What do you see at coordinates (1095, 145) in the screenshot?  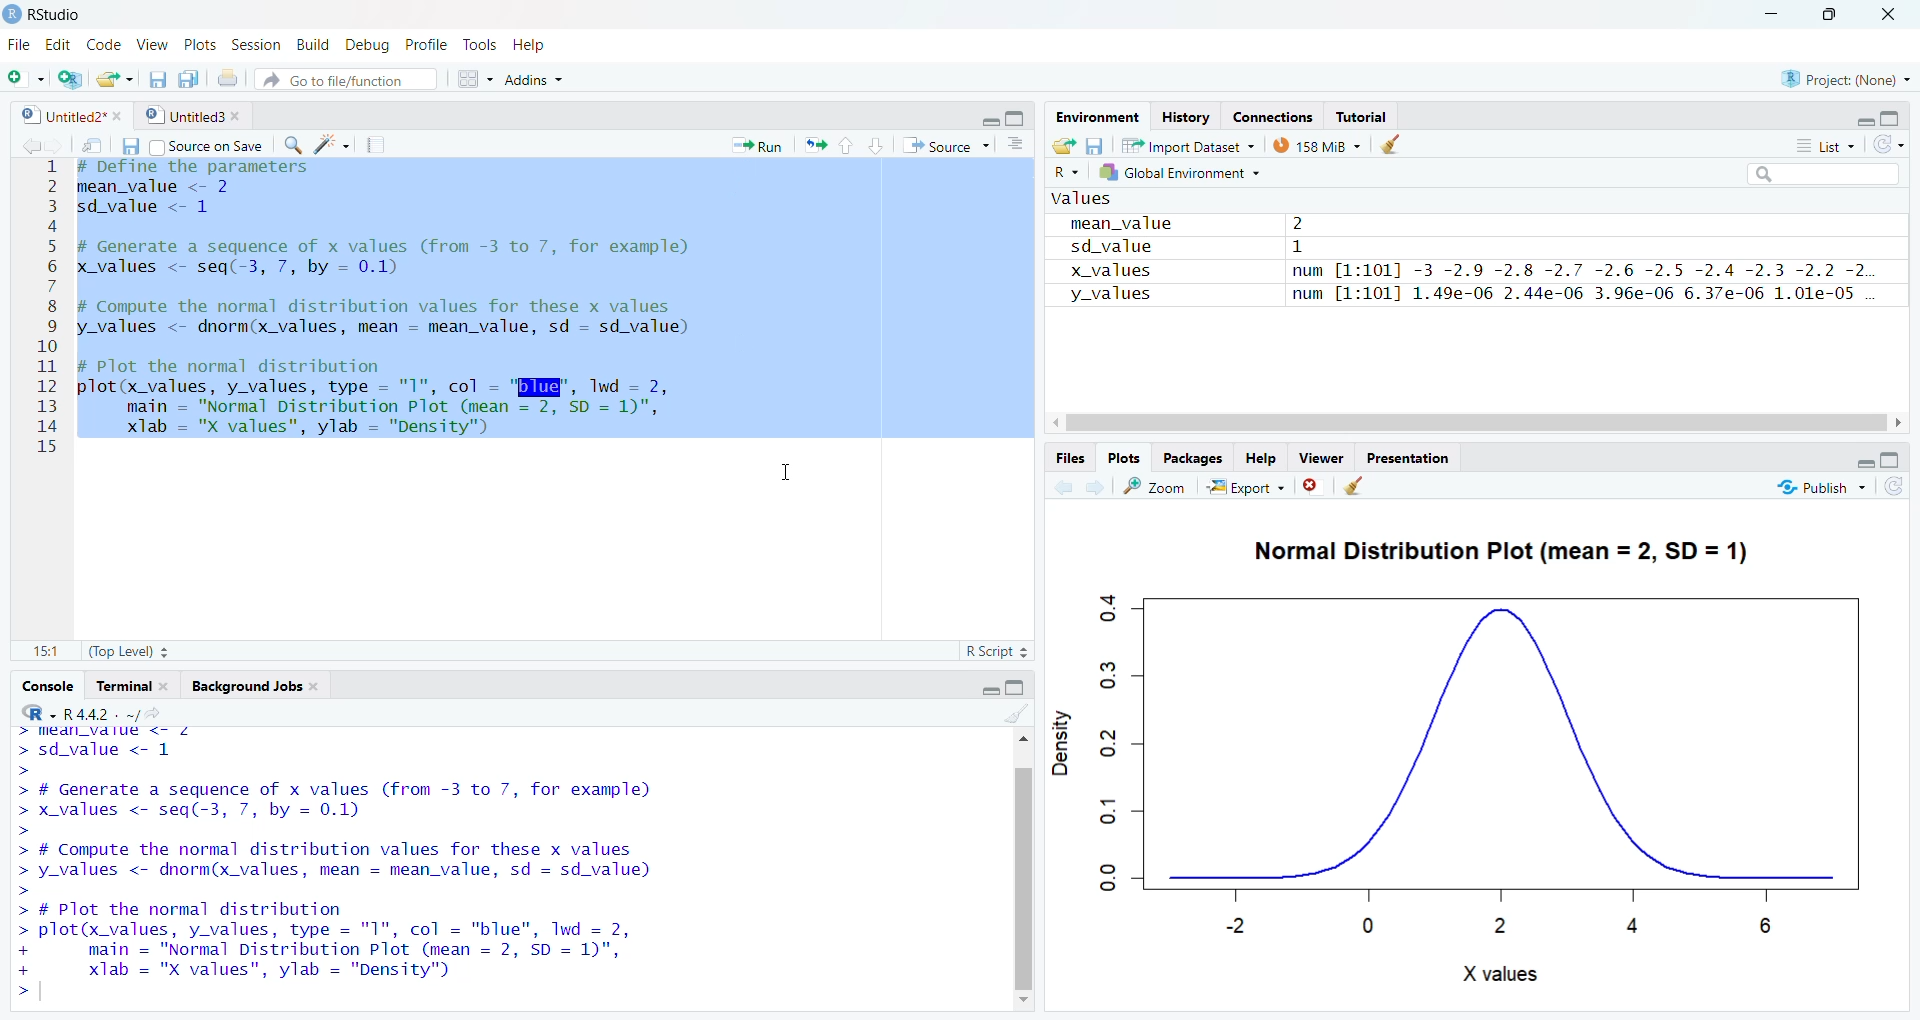 I see `` at bounding box center [1095, 145].